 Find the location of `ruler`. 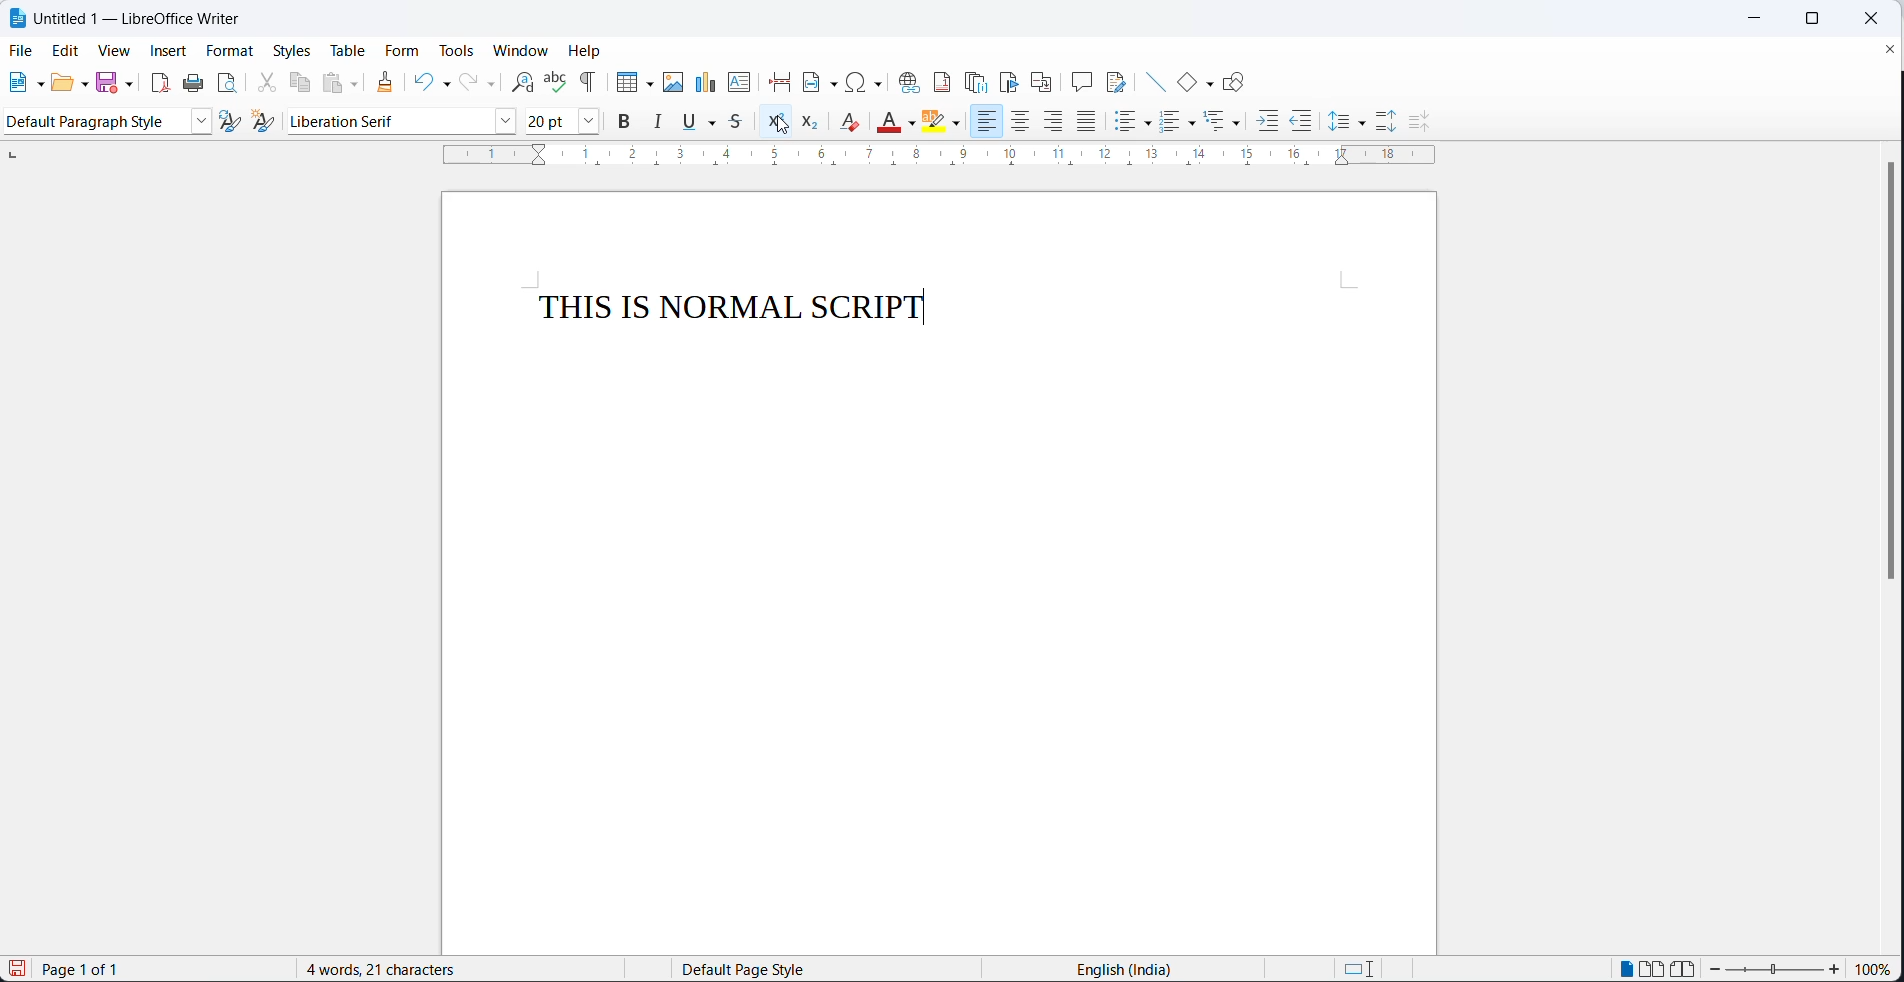

ruler is located at coordinates (946, 161).